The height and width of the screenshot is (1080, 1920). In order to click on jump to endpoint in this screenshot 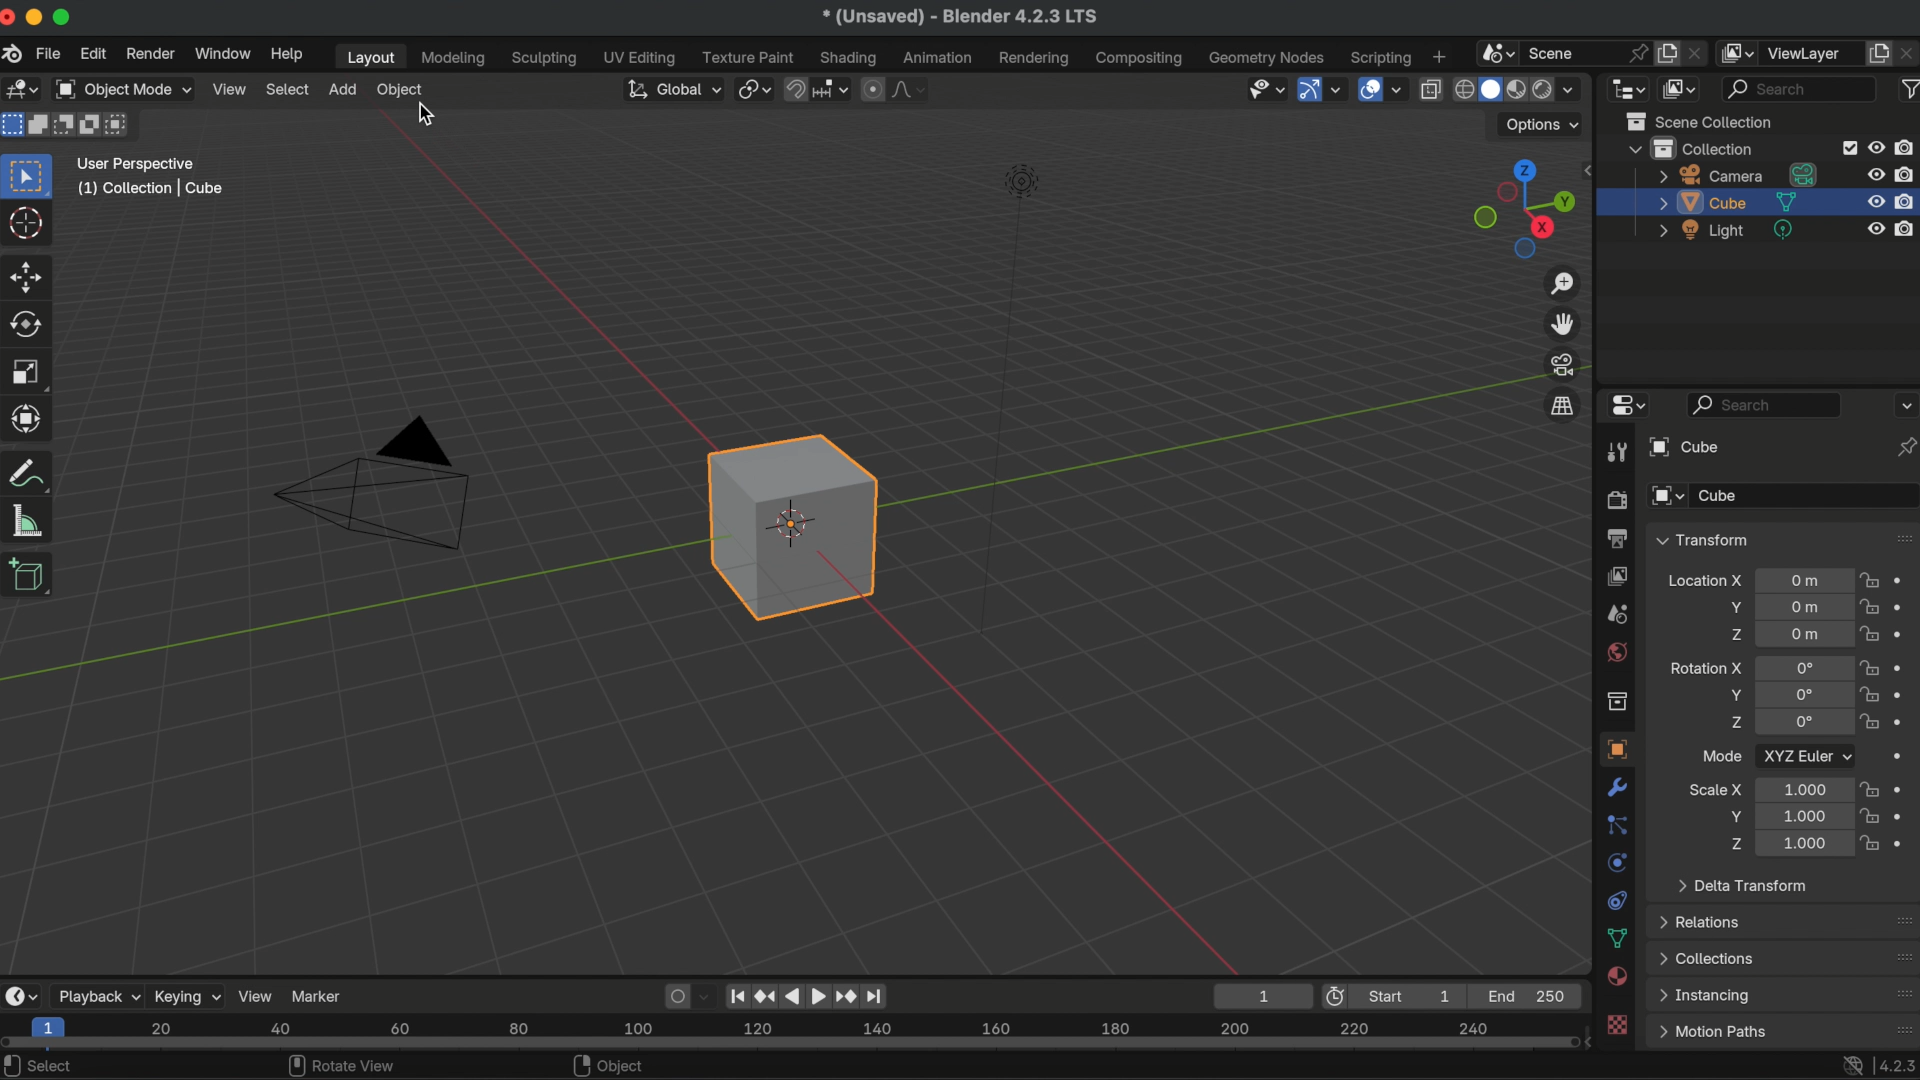, I will do `click(882, 995)`.